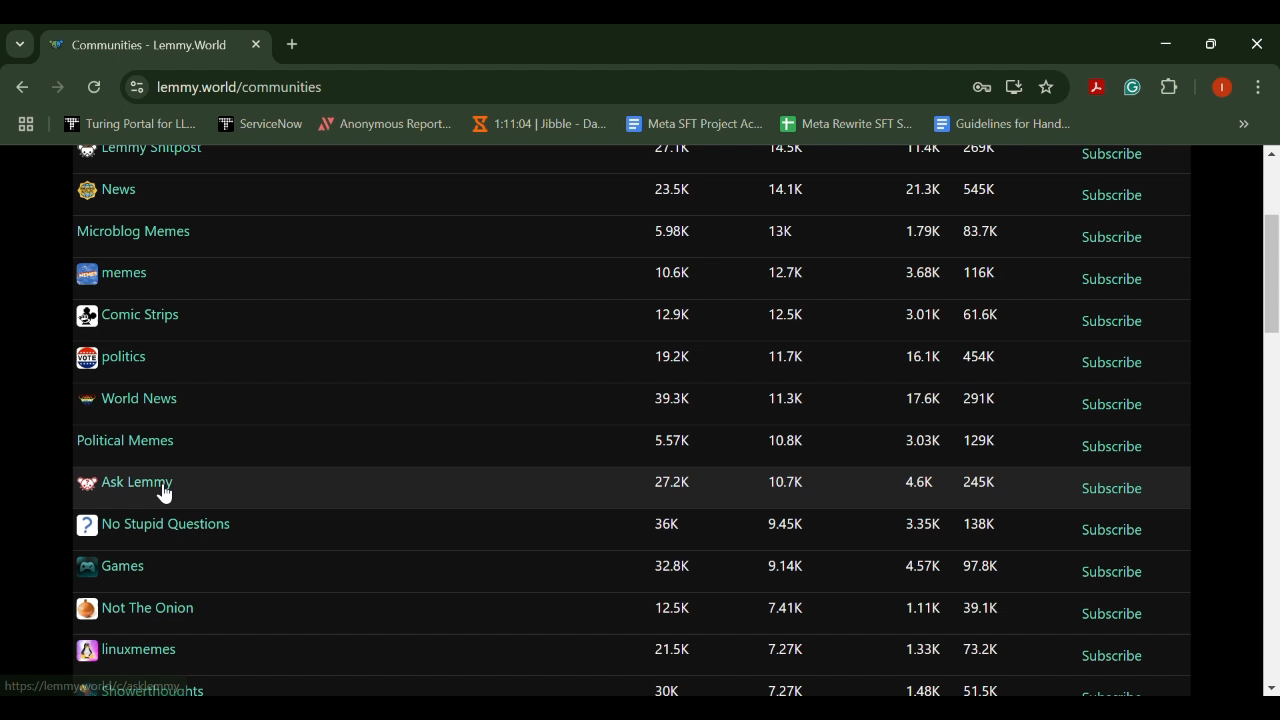 The image size is (1280, 720). Describe the element at coordinates (1246, 125) in the screenshot. I see `Hidden bookmarks` at that location.